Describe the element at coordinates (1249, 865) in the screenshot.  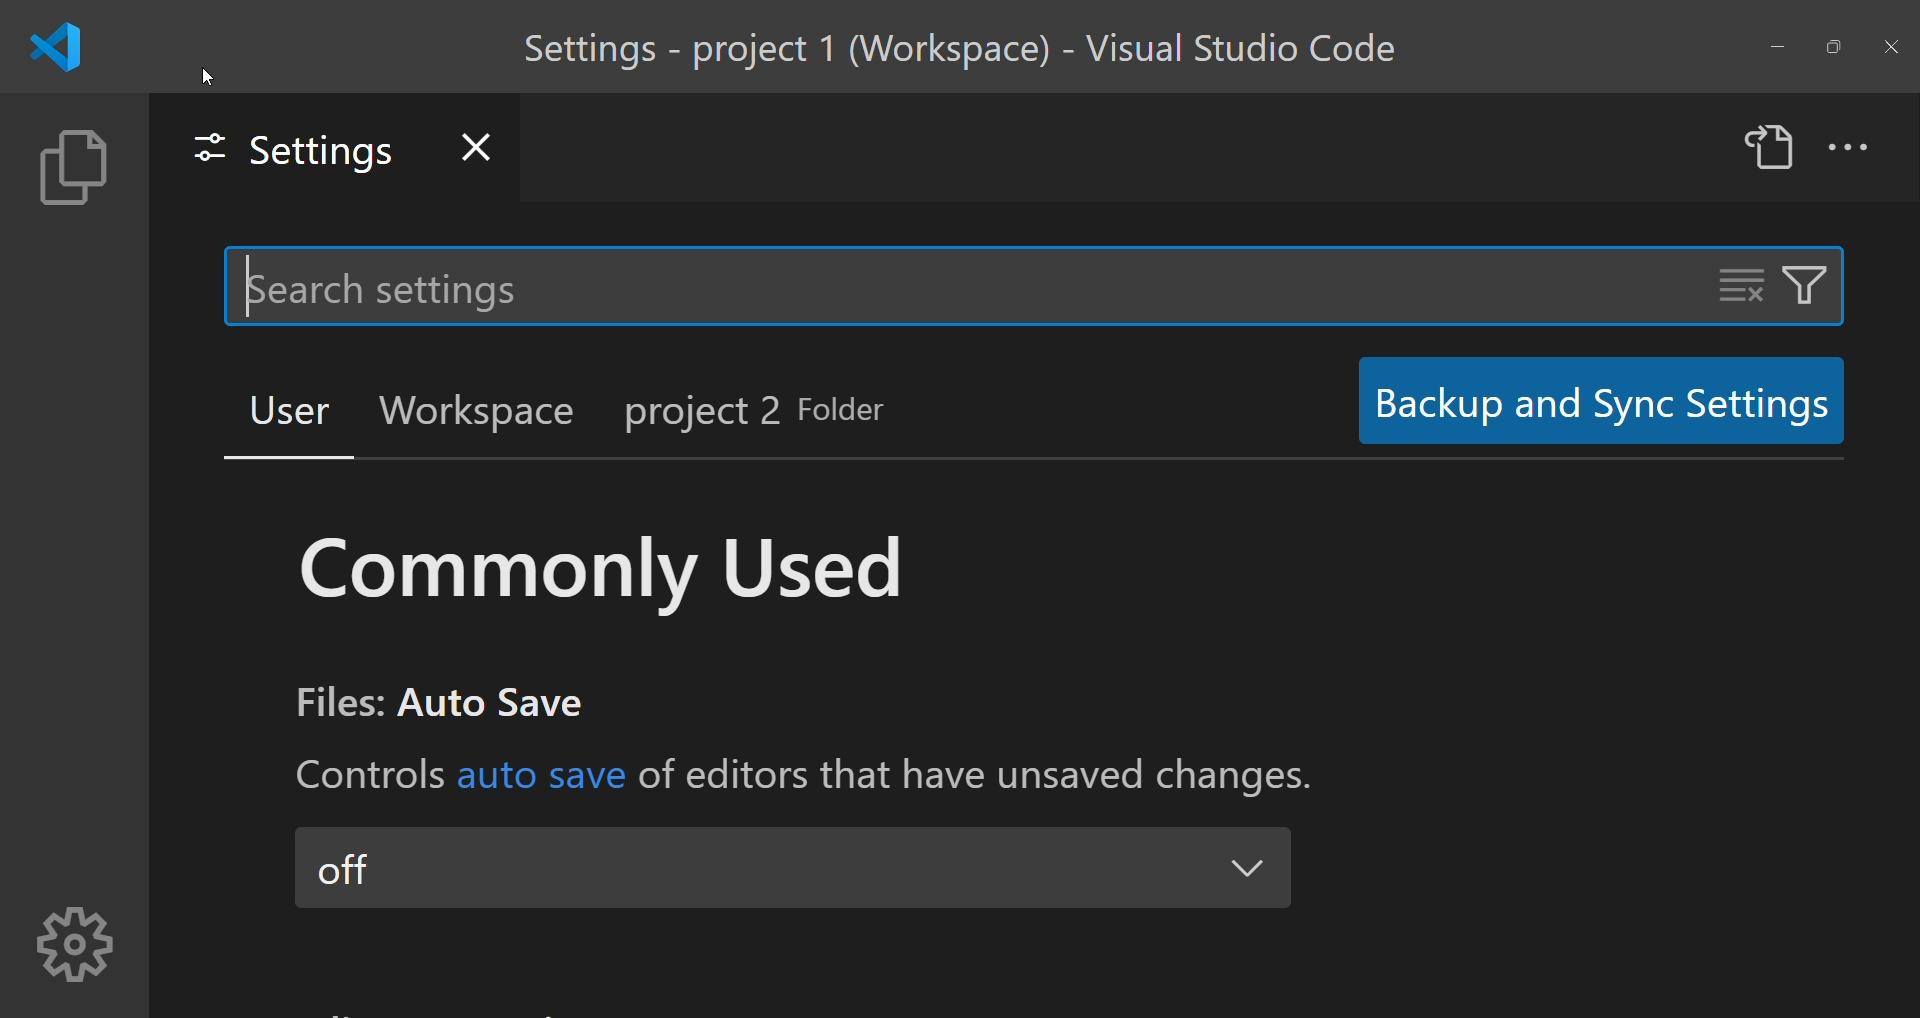
I see `drop down` at that location.